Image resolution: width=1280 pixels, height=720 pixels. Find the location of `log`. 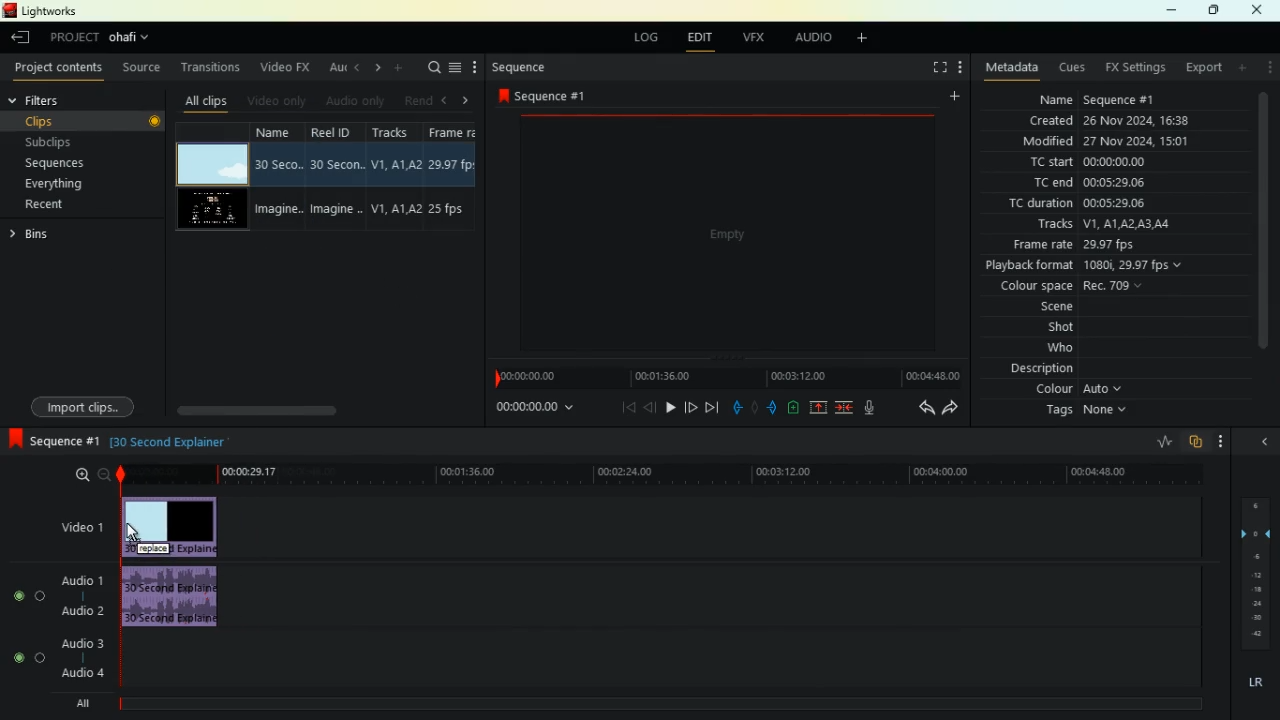

log is located at coordinates (641, 38).